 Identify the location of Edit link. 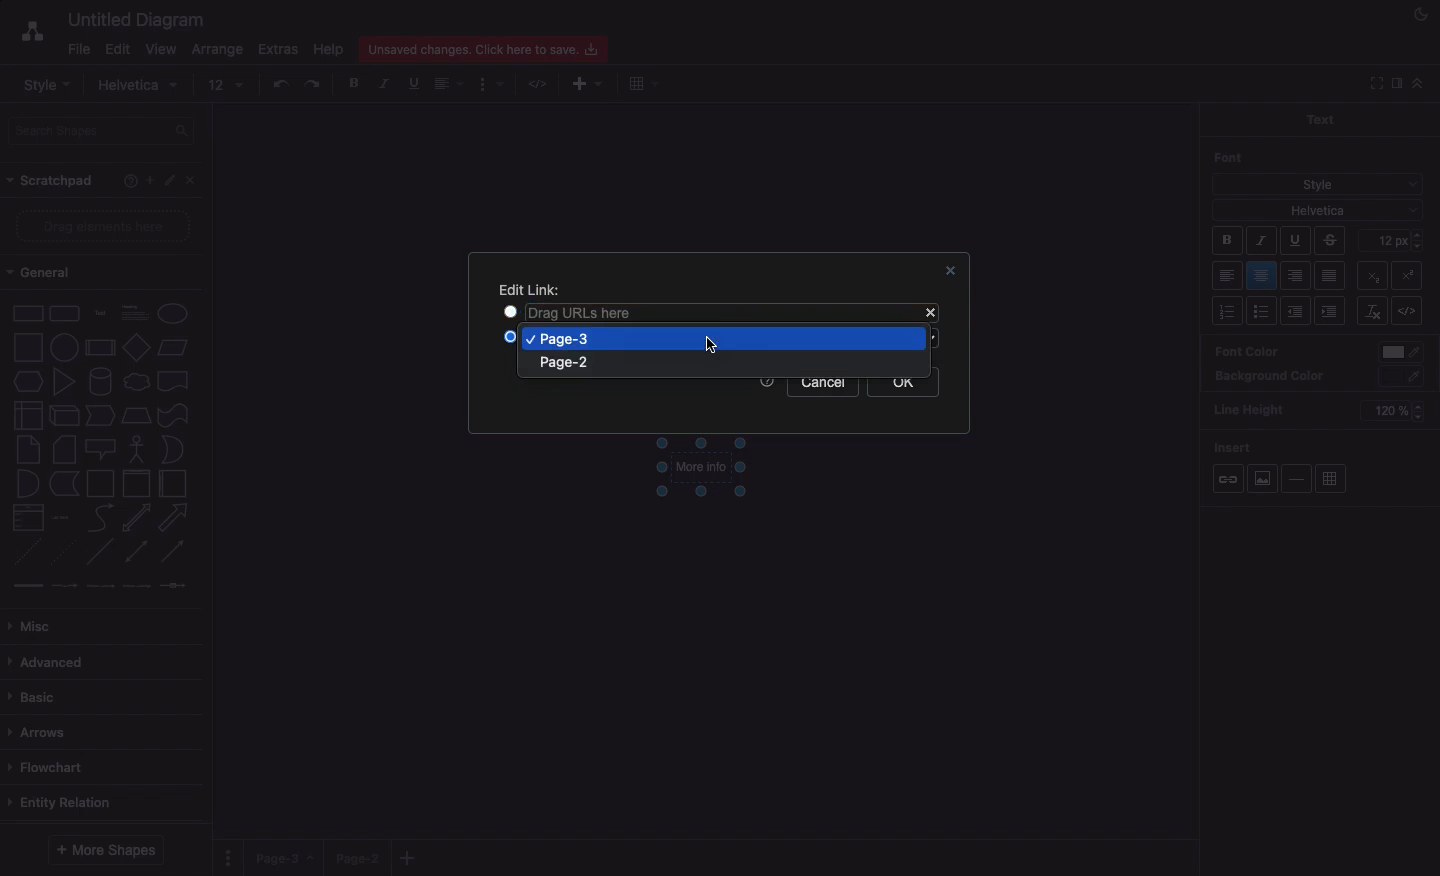
(530, 290).